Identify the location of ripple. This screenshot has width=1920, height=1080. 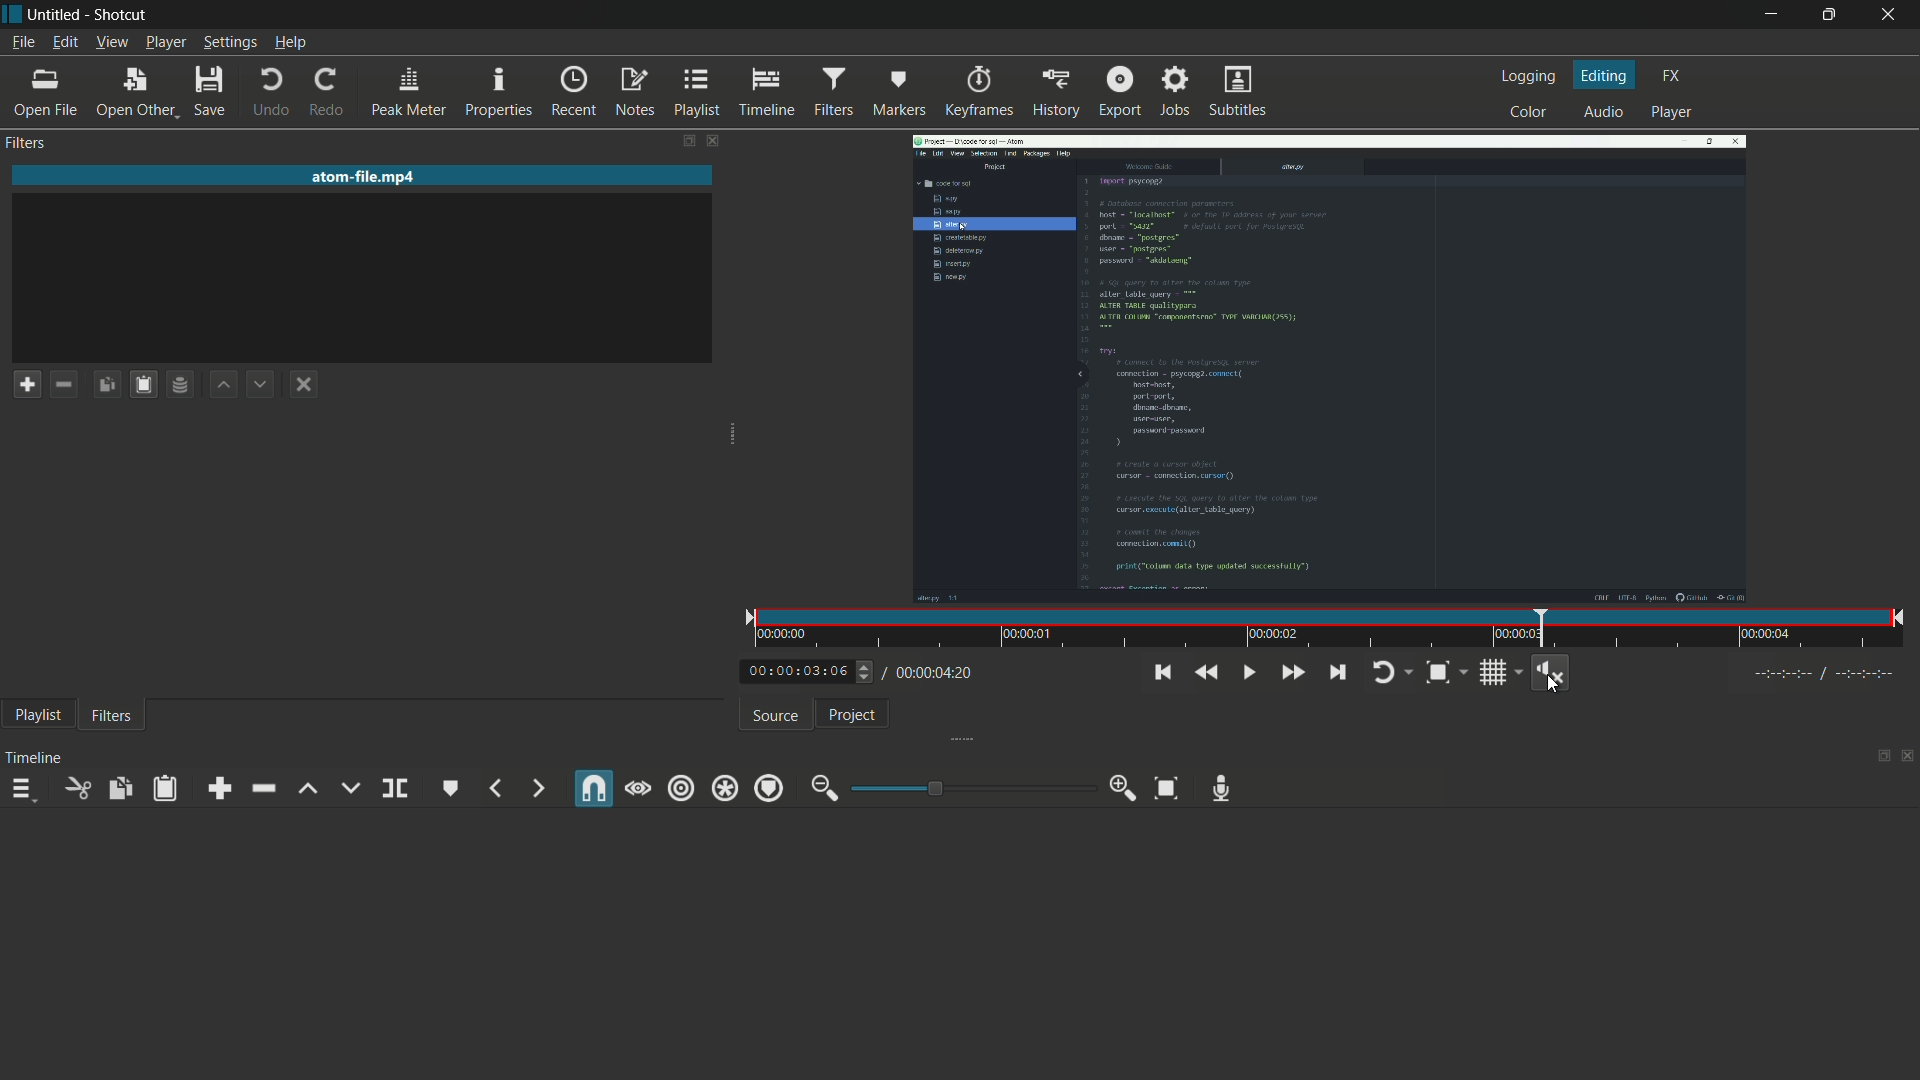
(682, 790).